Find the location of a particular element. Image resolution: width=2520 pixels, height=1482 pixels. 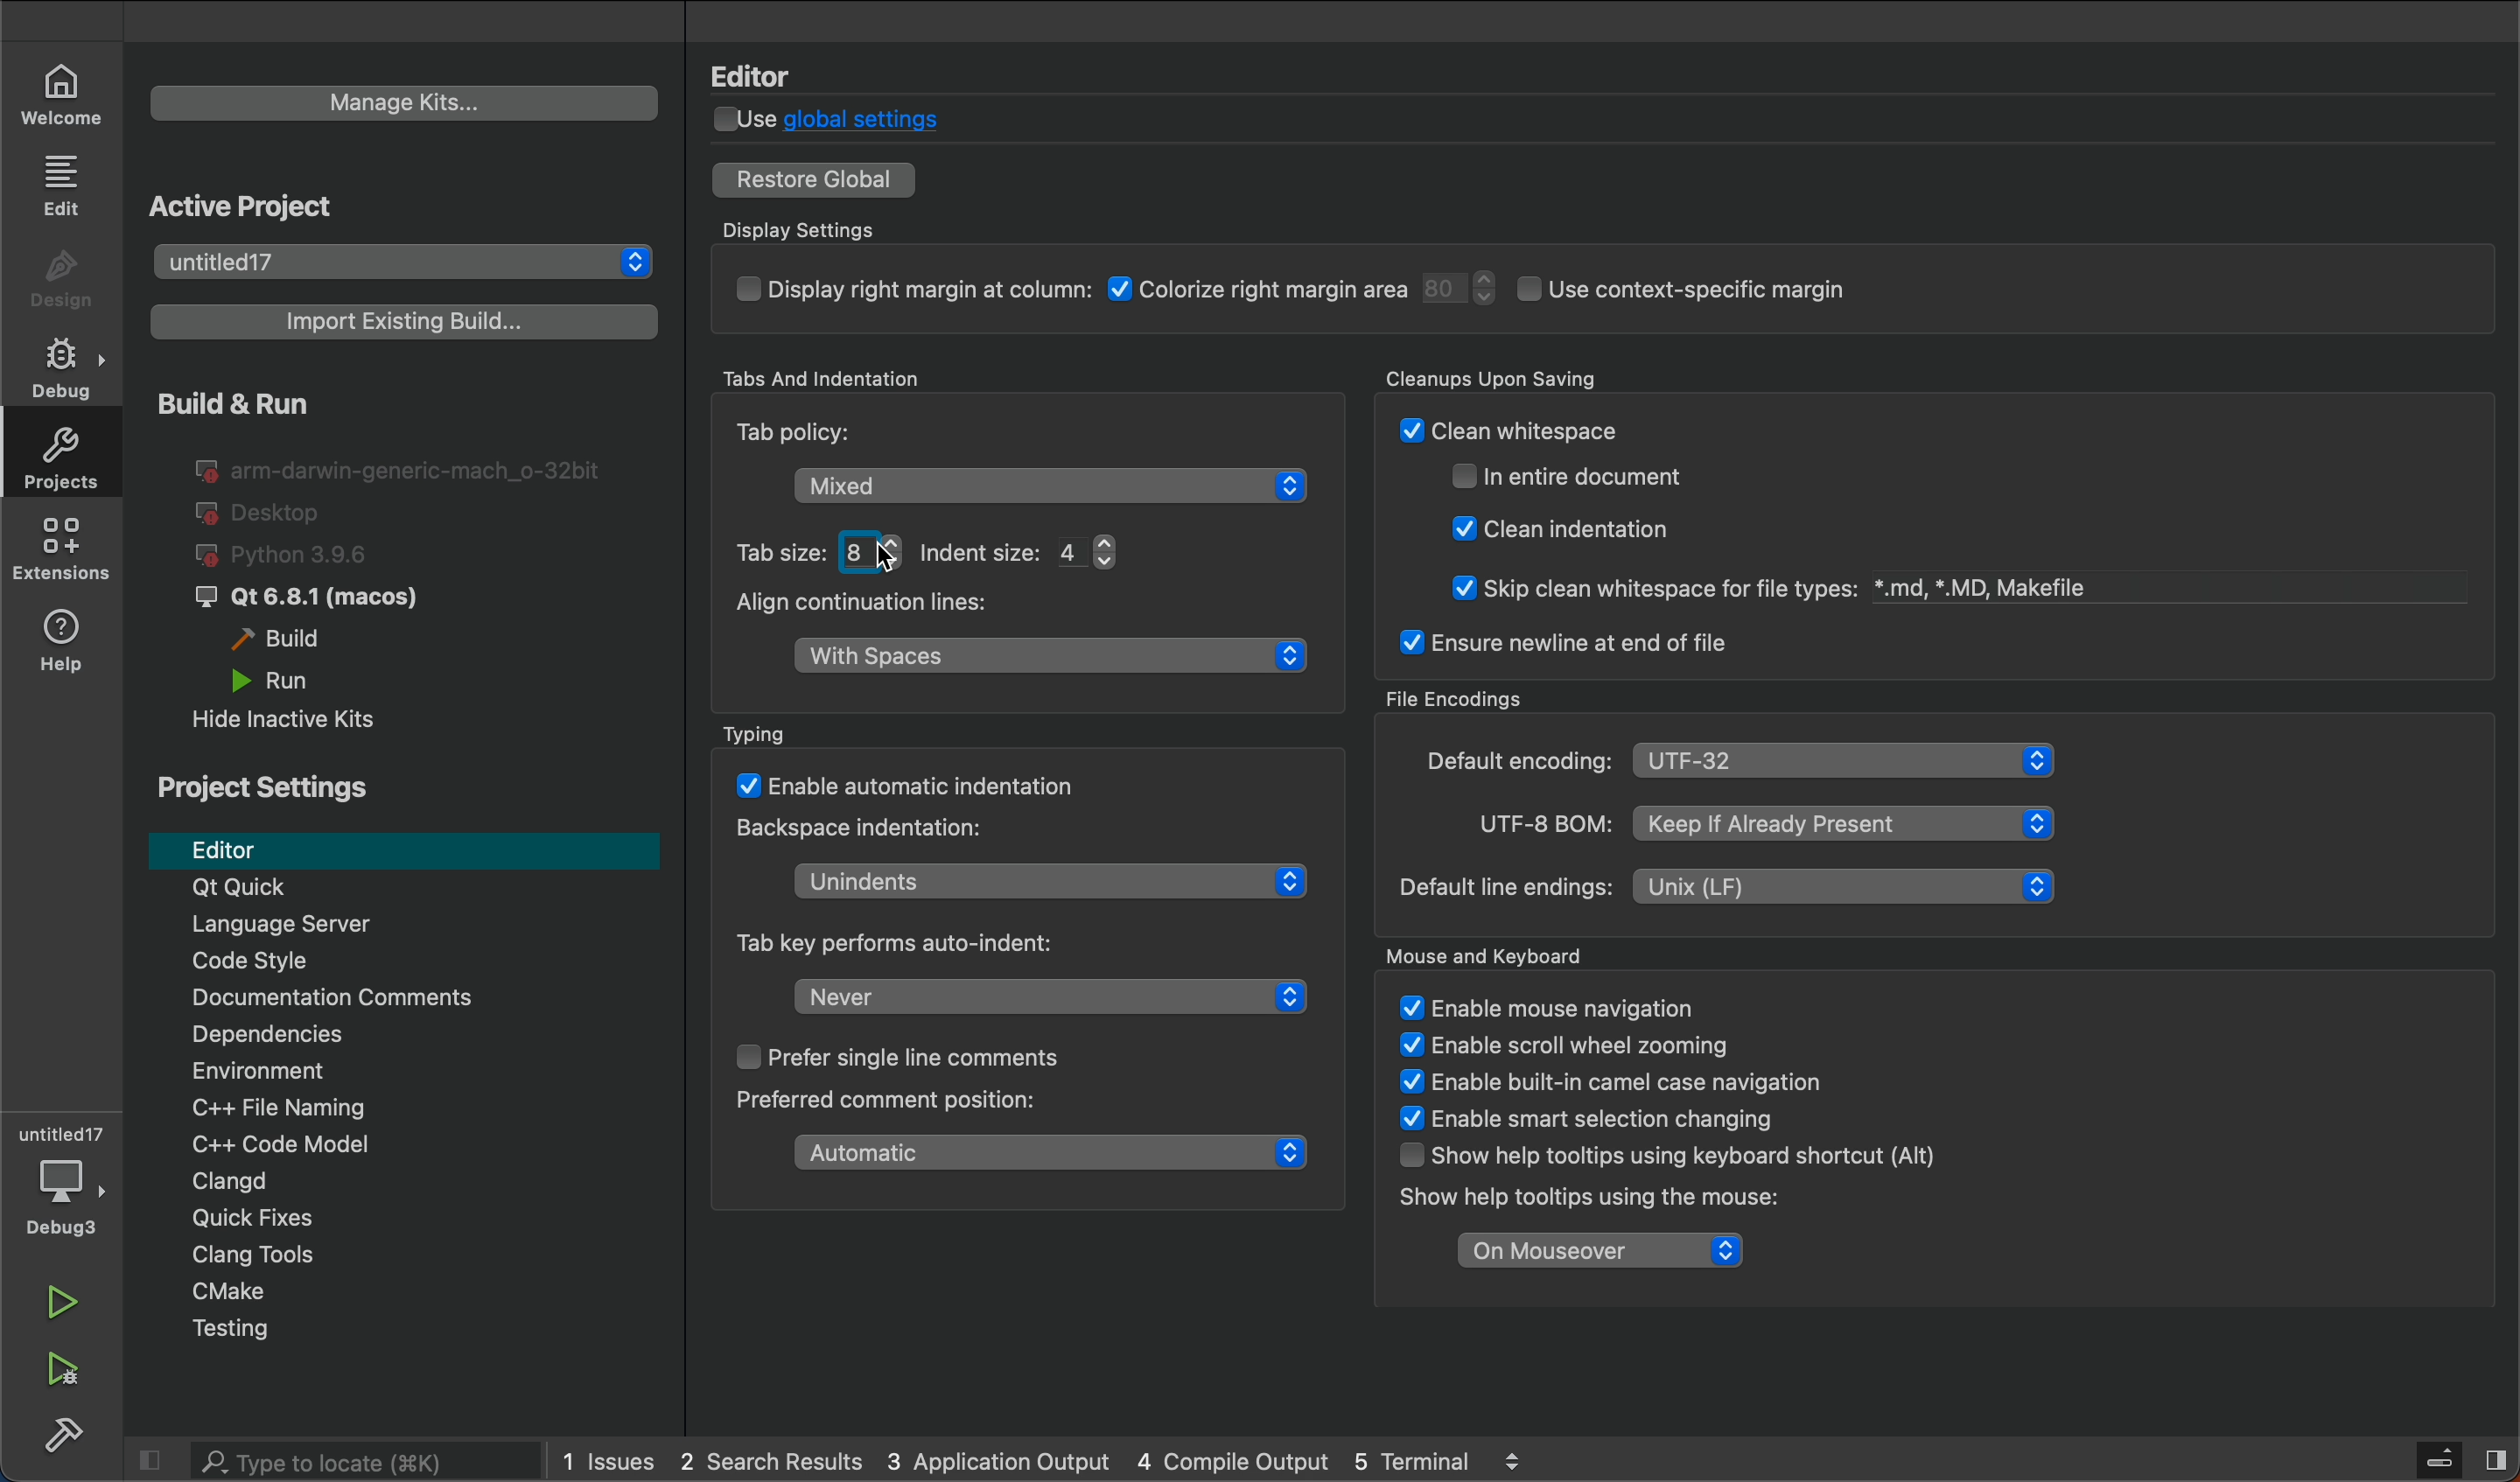

policy types is located at coordinates (982, 547).